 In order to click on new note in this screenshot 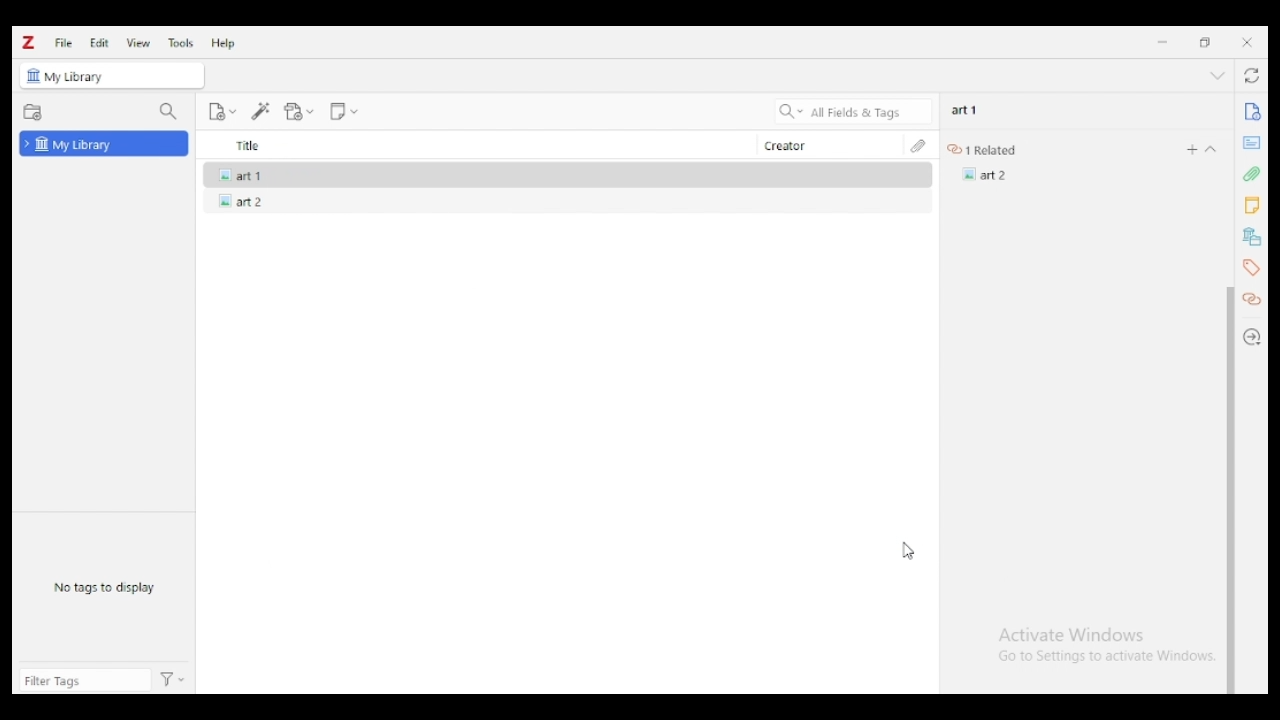, I will do `click(343, 112)`.